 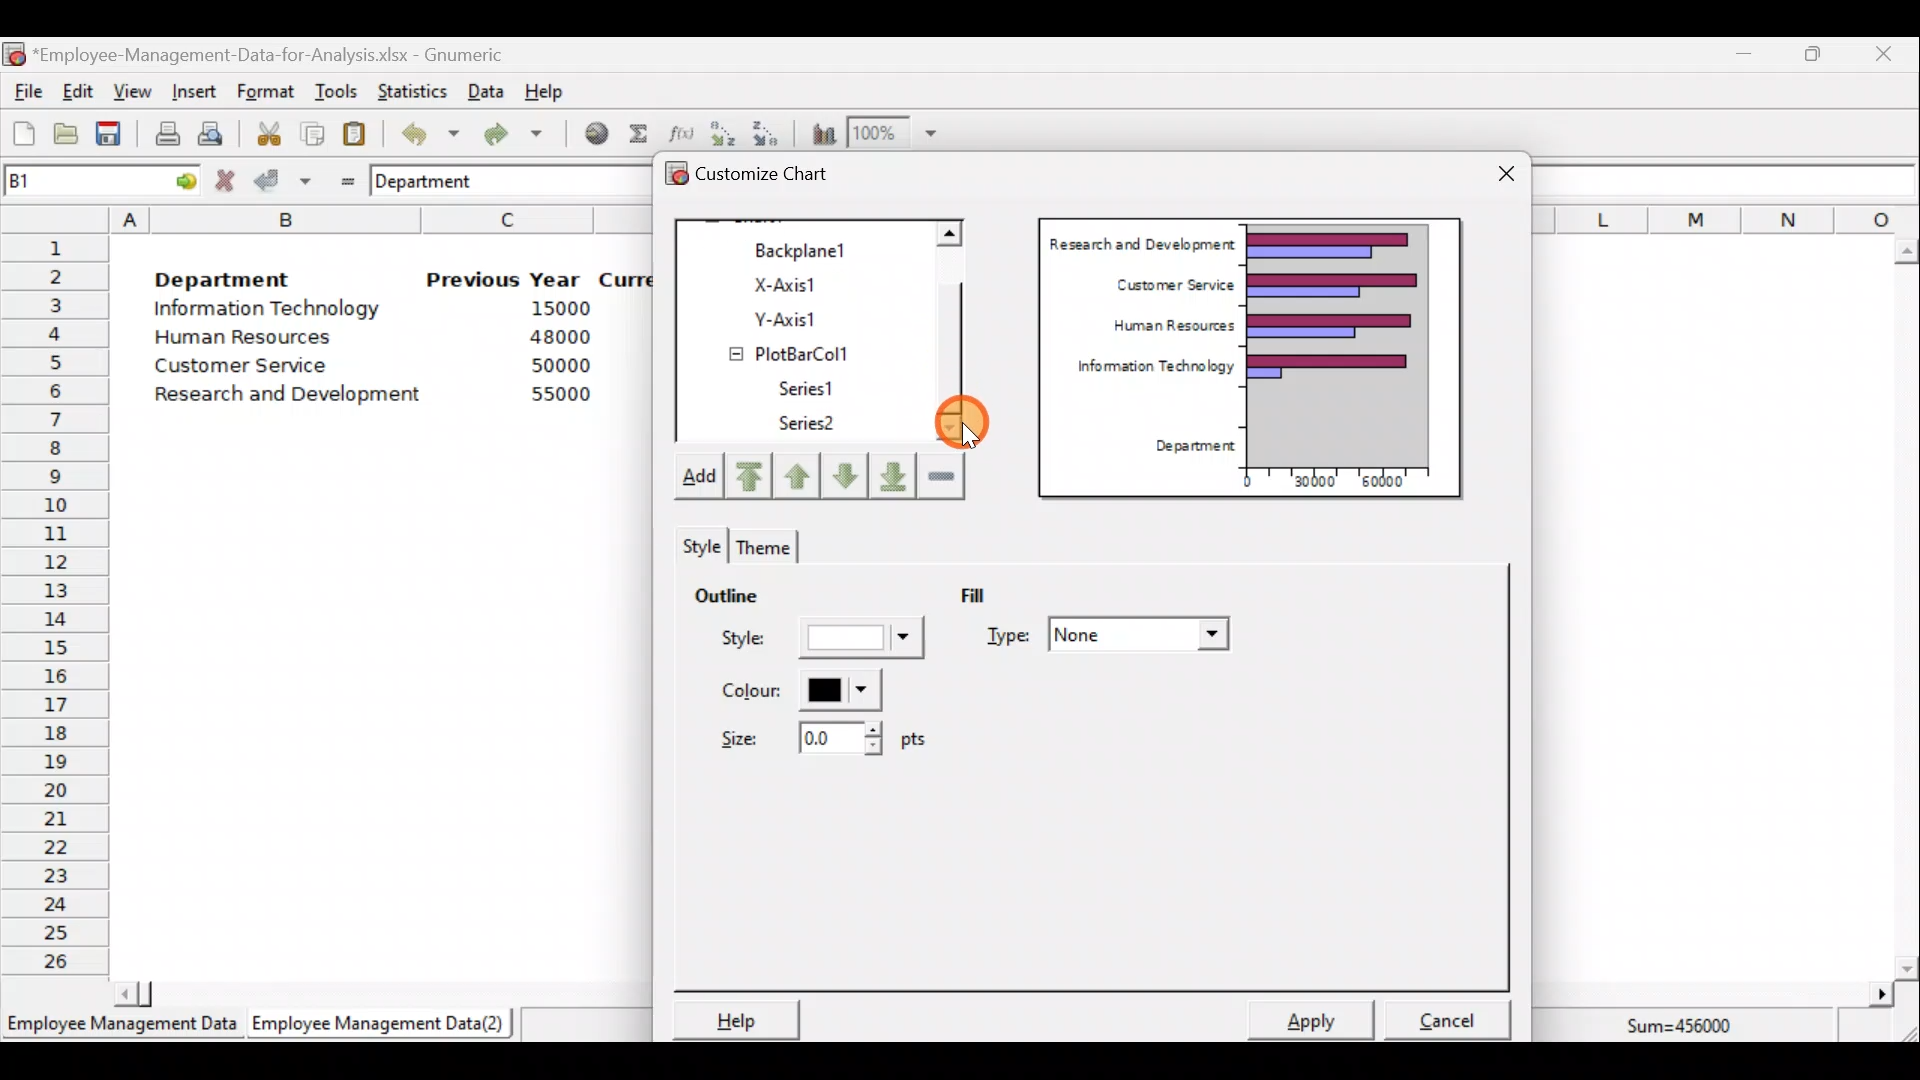 What do you see at coordinates (960, 333) in the screenshot?
I see `Scroll bar` at bounding box center [960, 333].